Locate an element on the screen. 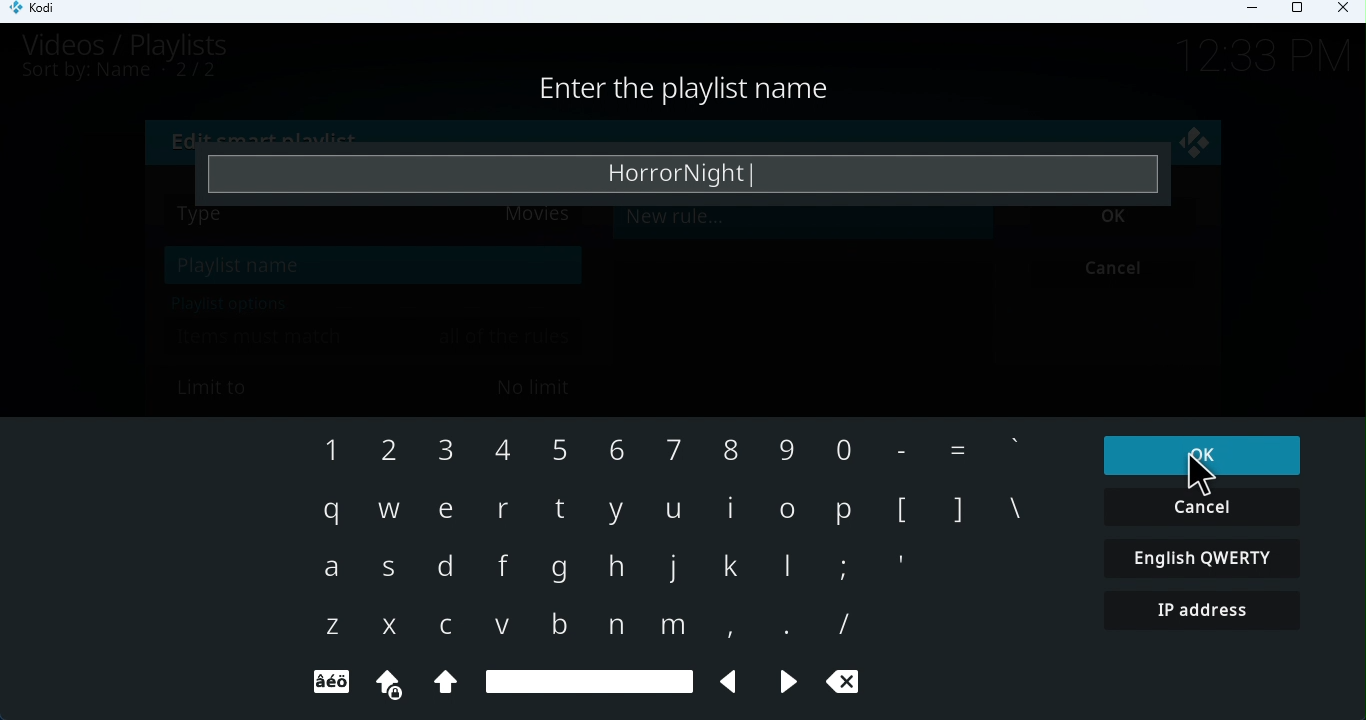 Image resolution: width=1366 pixels, height=720 pixels. Enter playlist name is located at coordinates (706, 92).